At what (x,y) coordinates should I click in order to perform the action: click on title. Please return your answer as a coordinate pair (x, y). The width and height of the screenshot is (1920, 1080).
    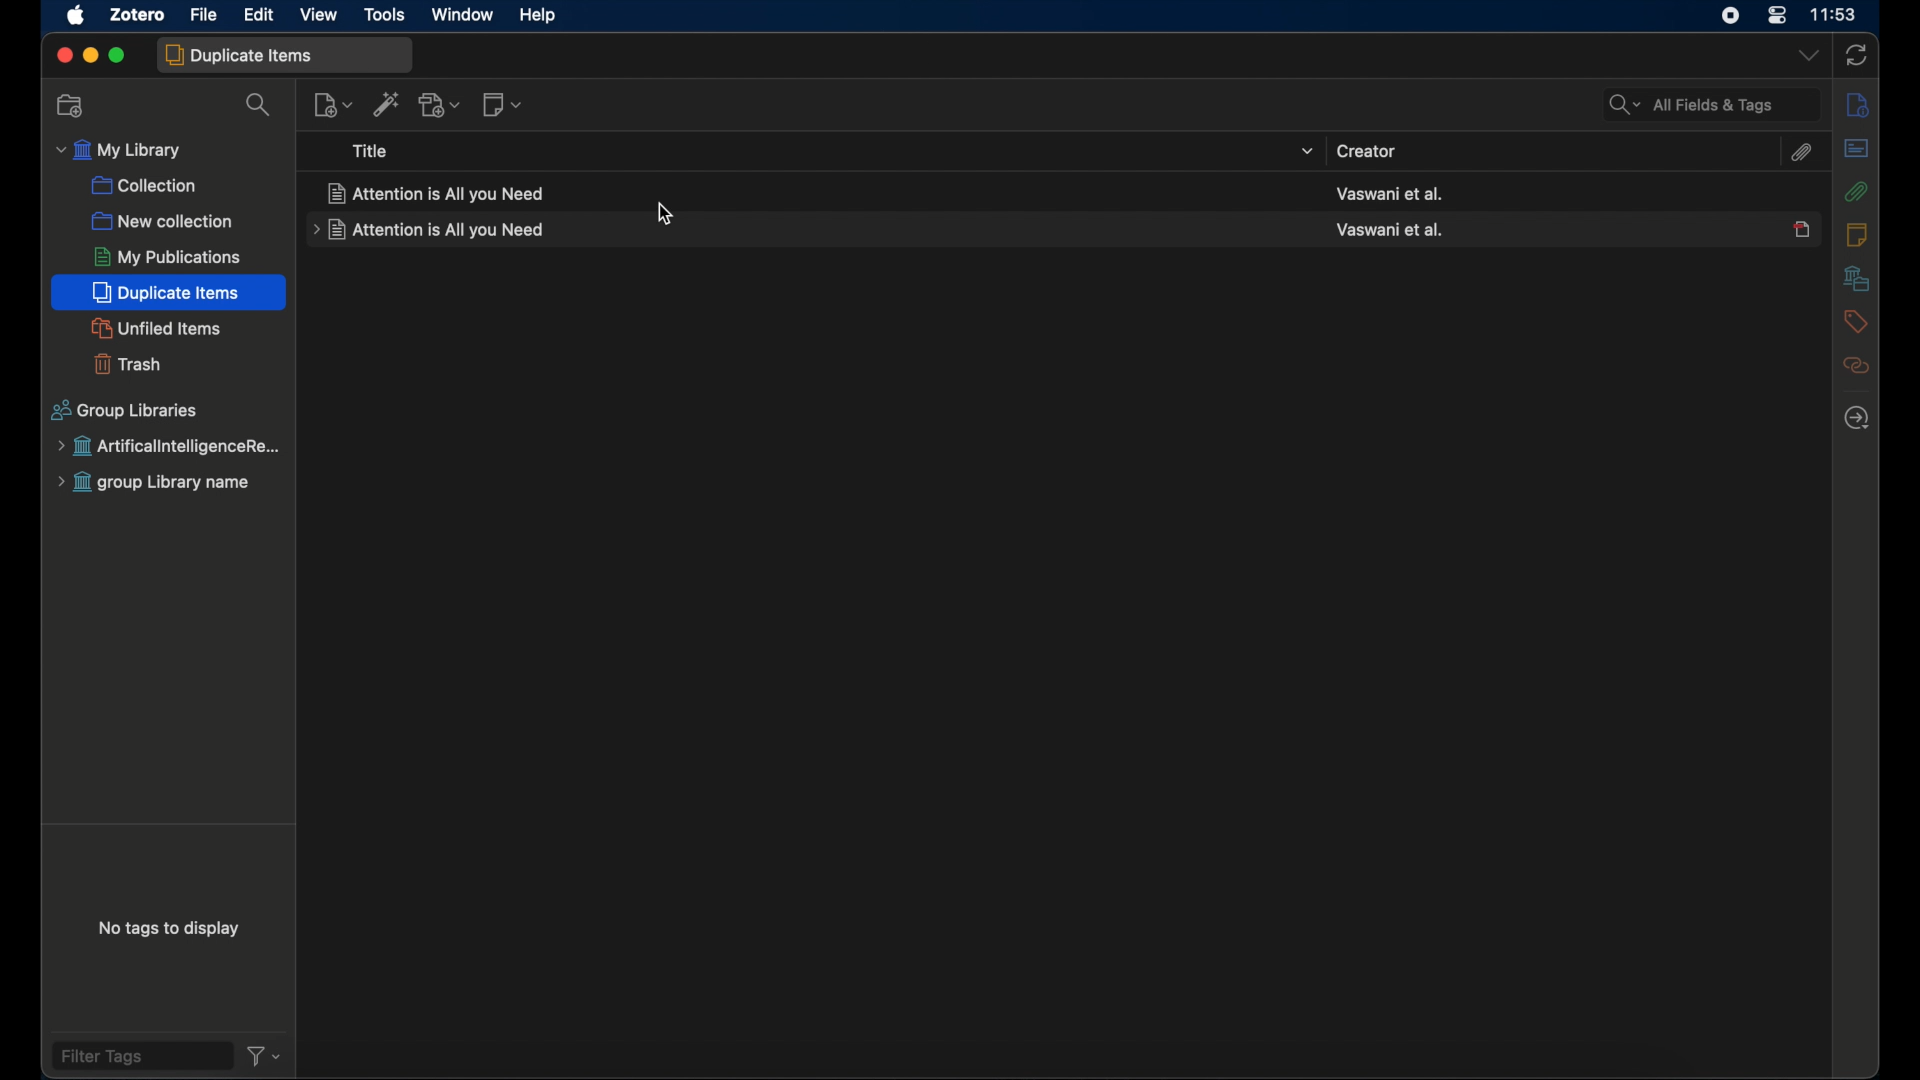
    Looking at the image, I should click on (374, 151).